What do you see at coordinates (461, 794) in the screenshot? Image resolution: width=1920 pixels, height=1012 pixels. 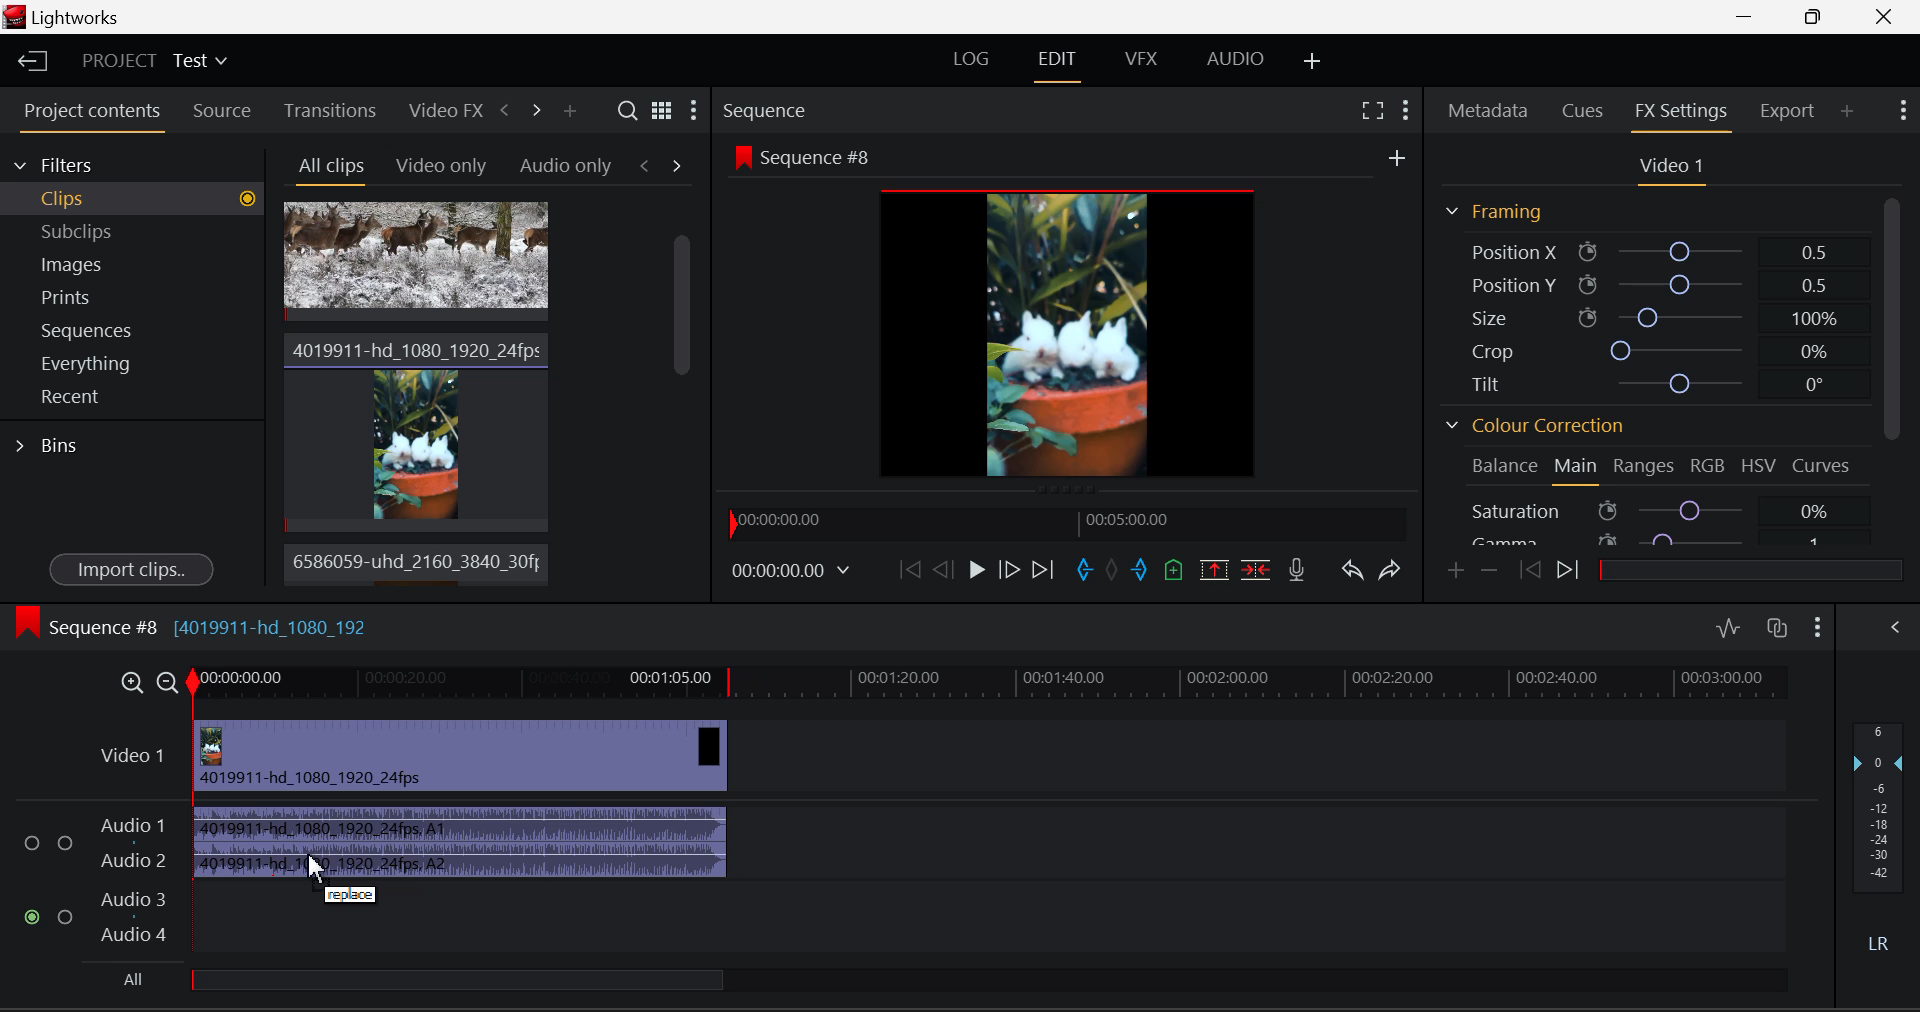 I see `Audio & Video Aligned after DRAG_TO` at bounding box center [461, 794].